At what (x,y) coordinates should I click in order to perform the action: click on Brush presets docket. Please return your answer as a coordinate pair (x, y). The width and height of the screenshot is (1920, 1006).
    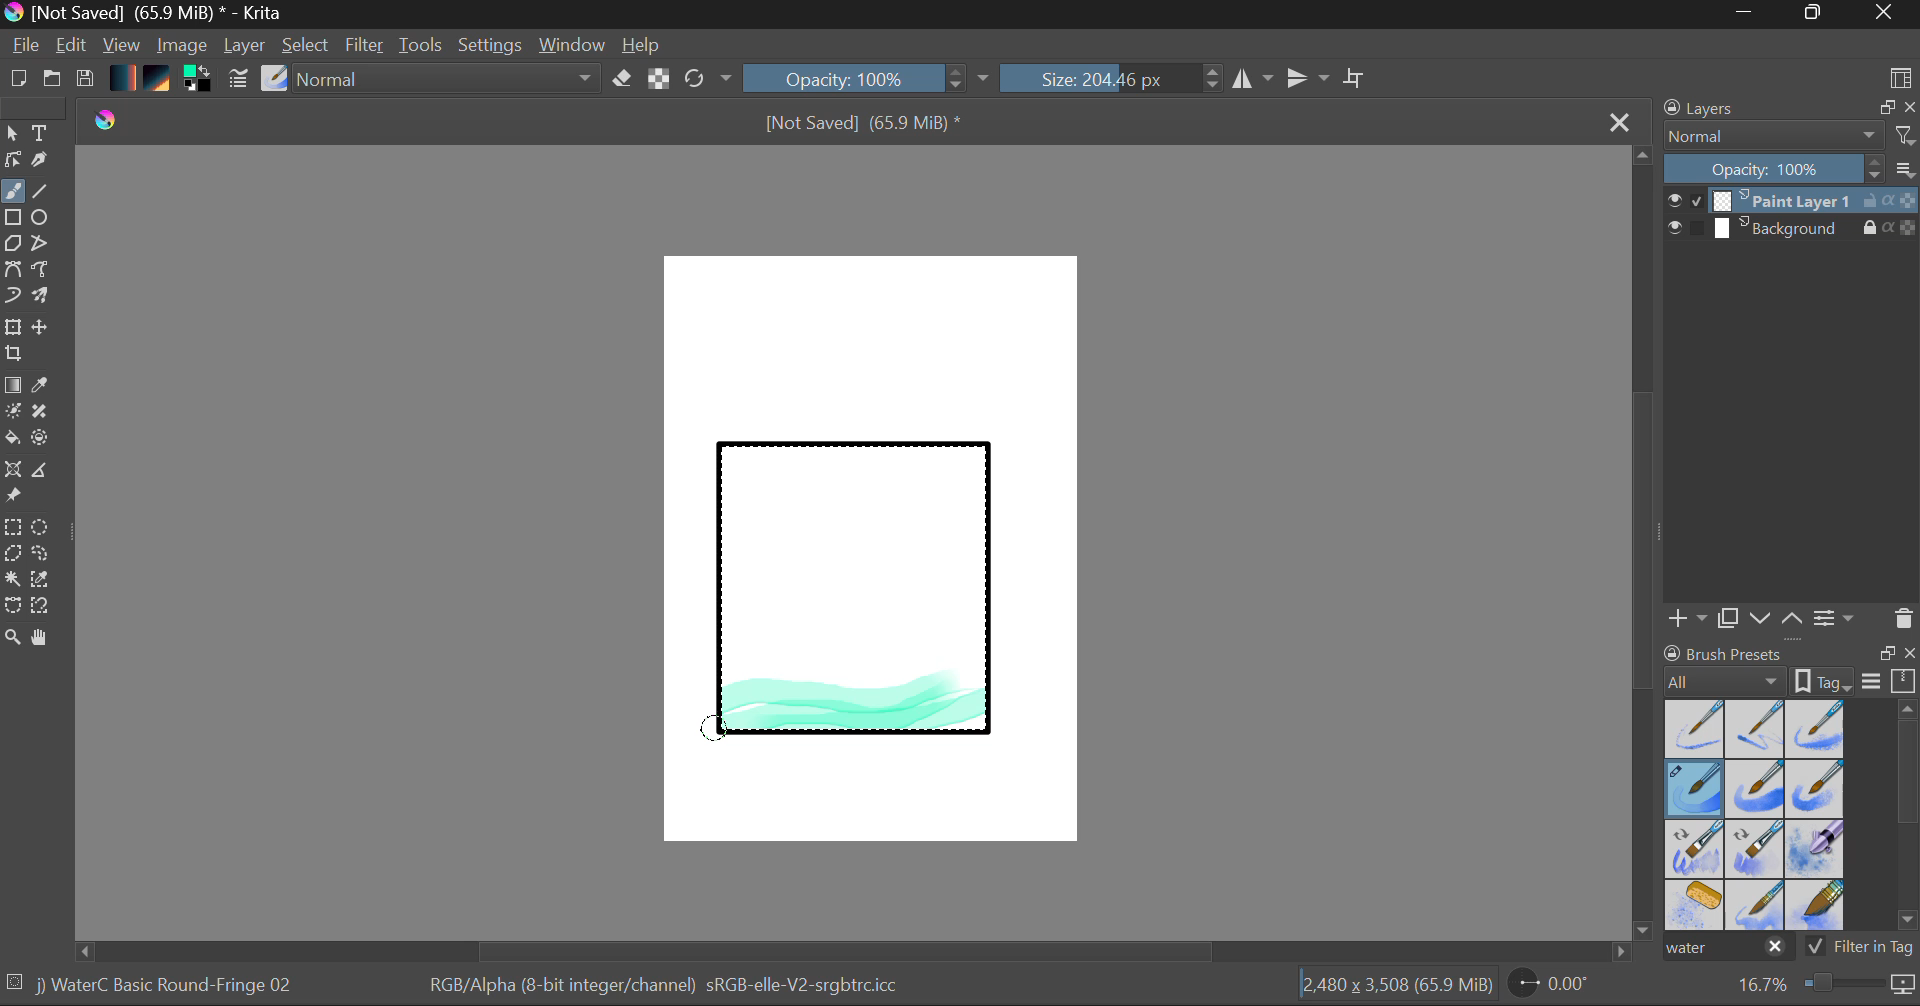
    Looking at the image, I should click on (1790, 667).